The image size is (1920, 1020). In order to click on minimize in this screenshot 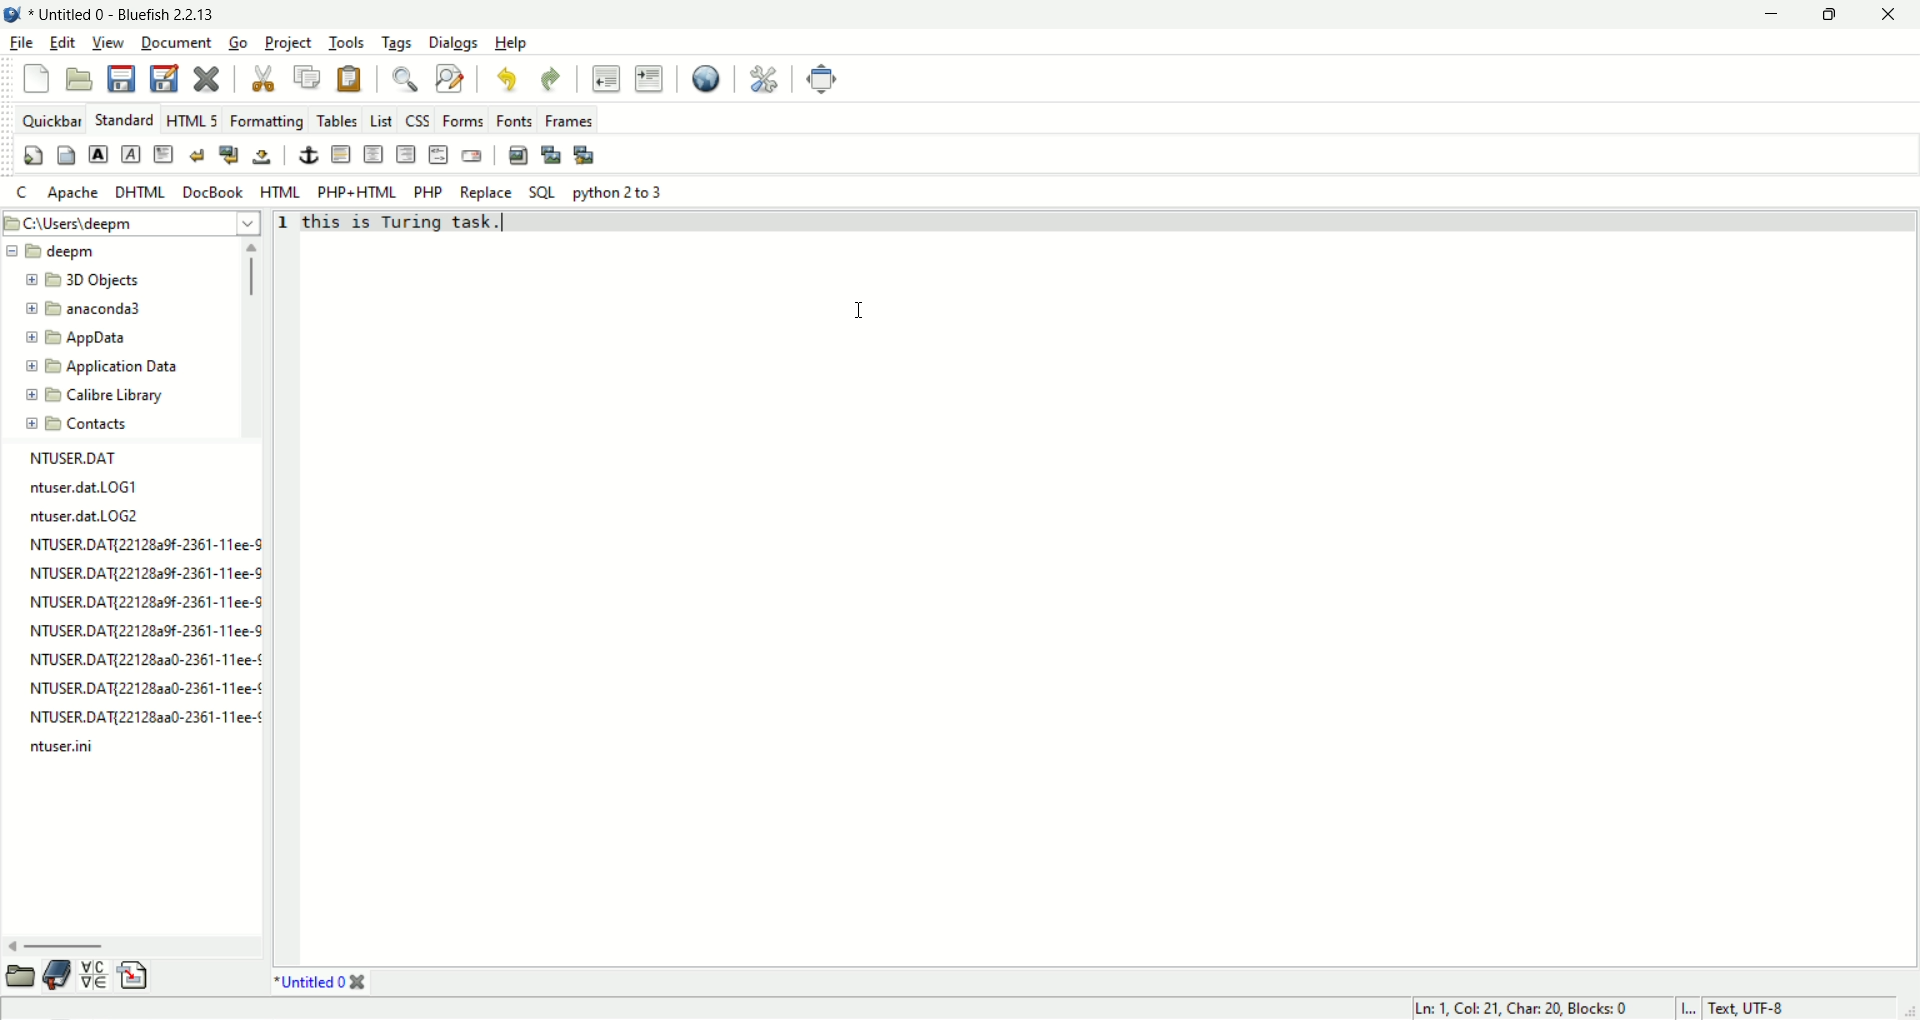, I will do `click(1766, 17)`.